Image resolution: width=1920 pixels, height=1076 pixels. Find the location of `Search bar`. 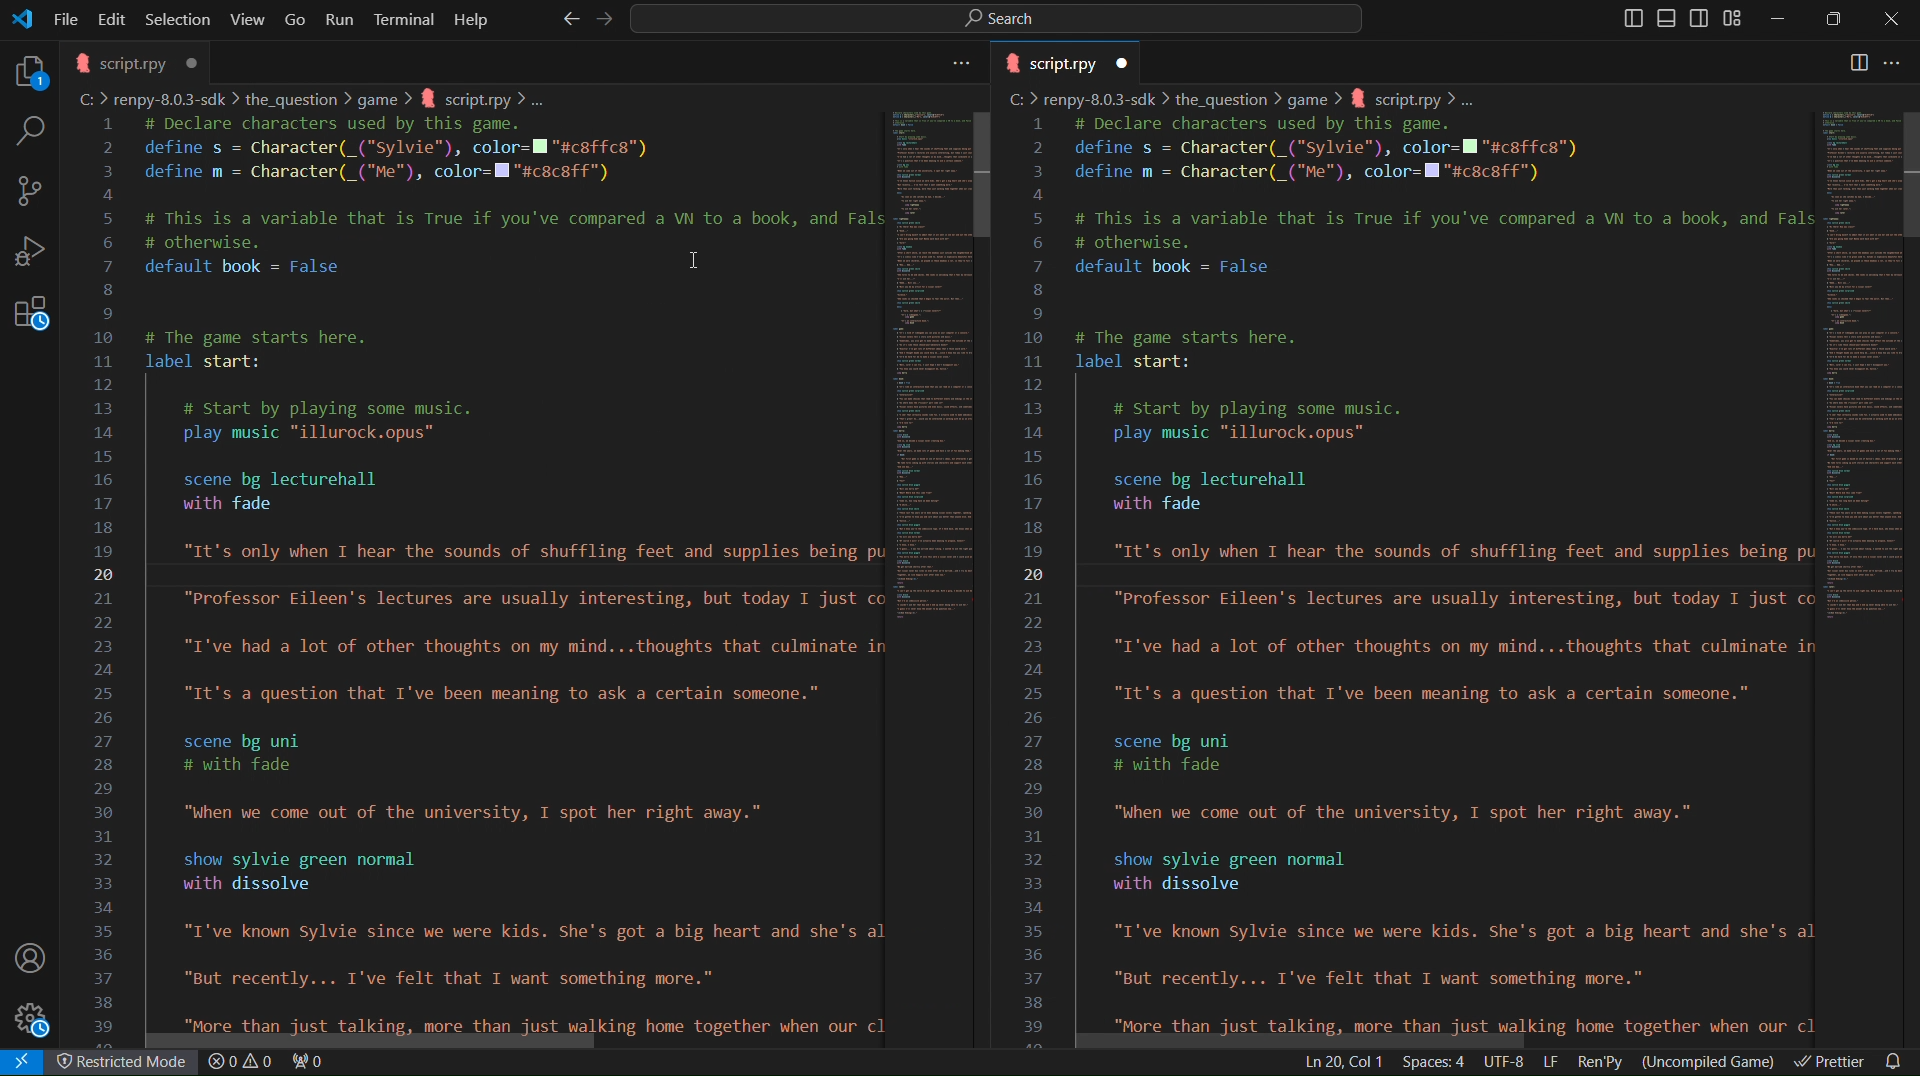

Search bar is located at coordinates (992, 18).